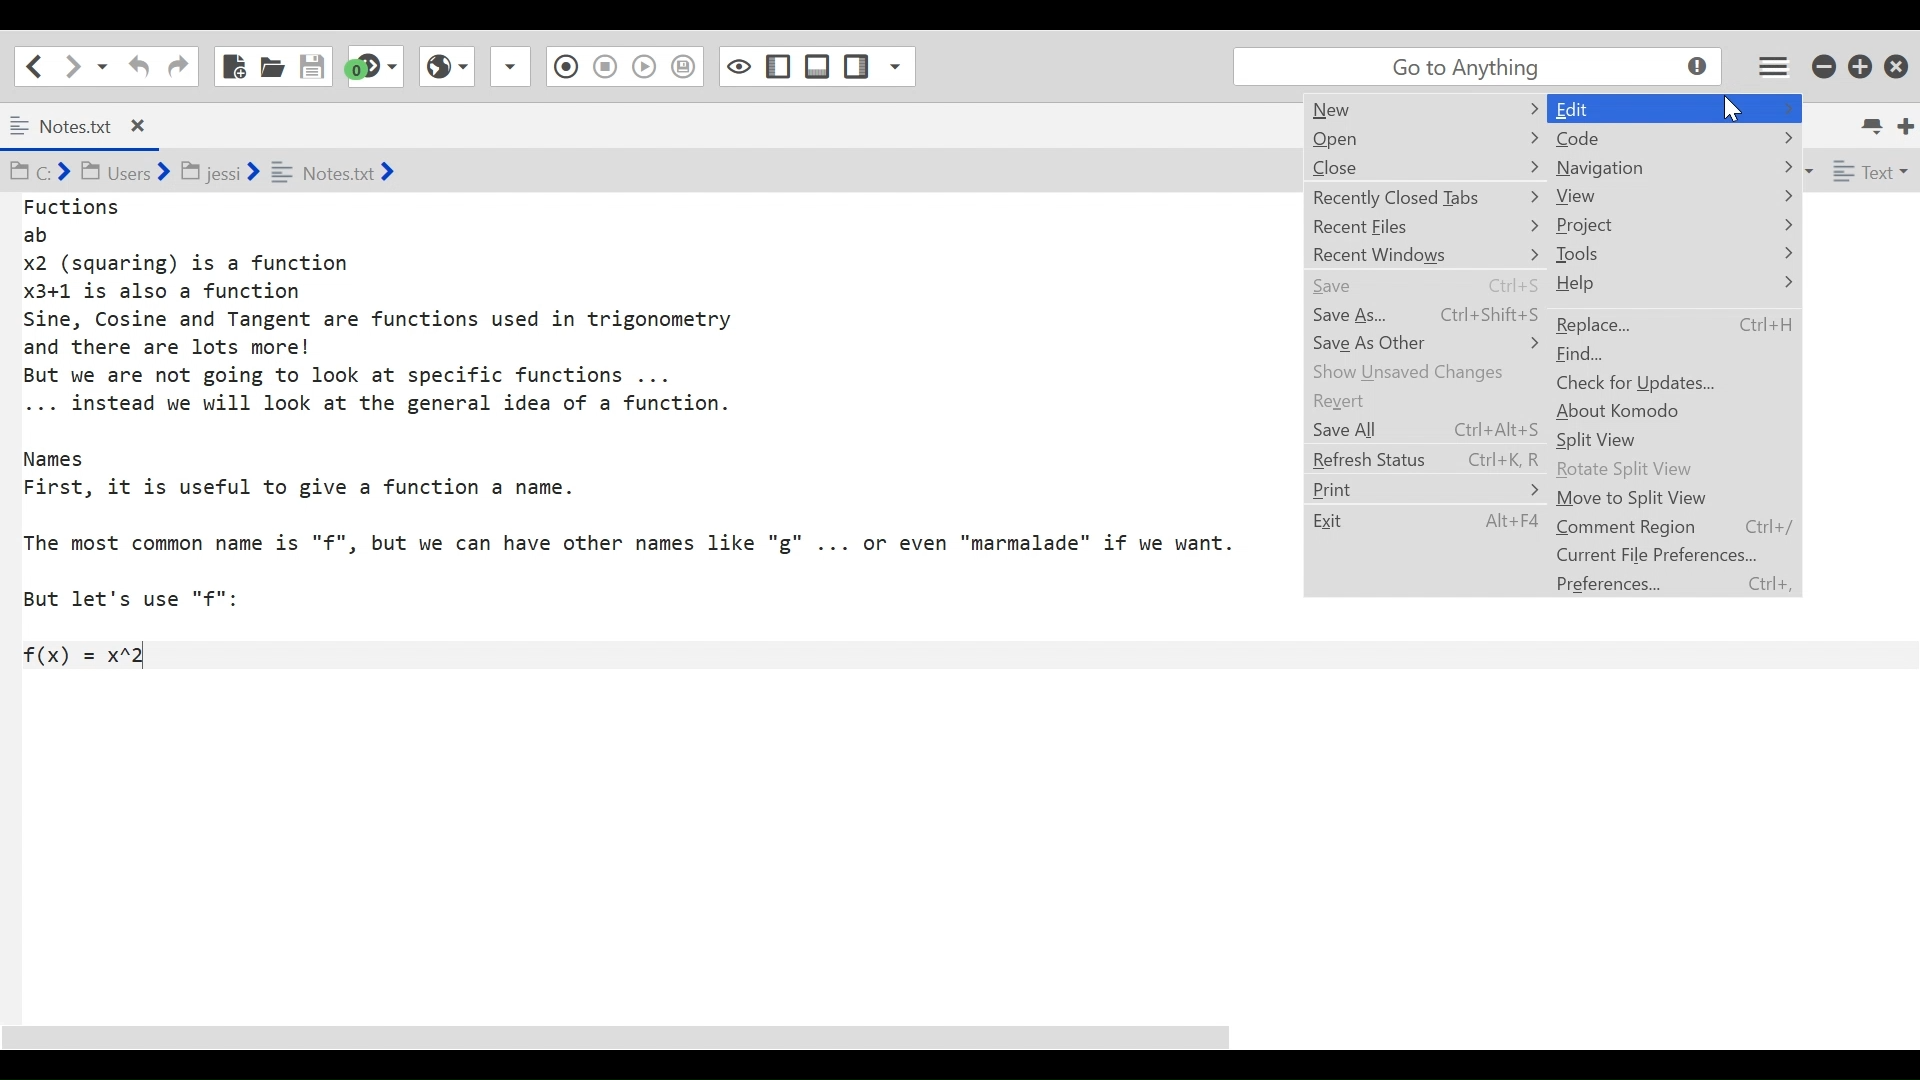 Image resolution: width=1920 pixels, height=1080 pixels. Describe the element at coordinates (1642, 385) in the screenshot. I see `check for Updates...` at that location.